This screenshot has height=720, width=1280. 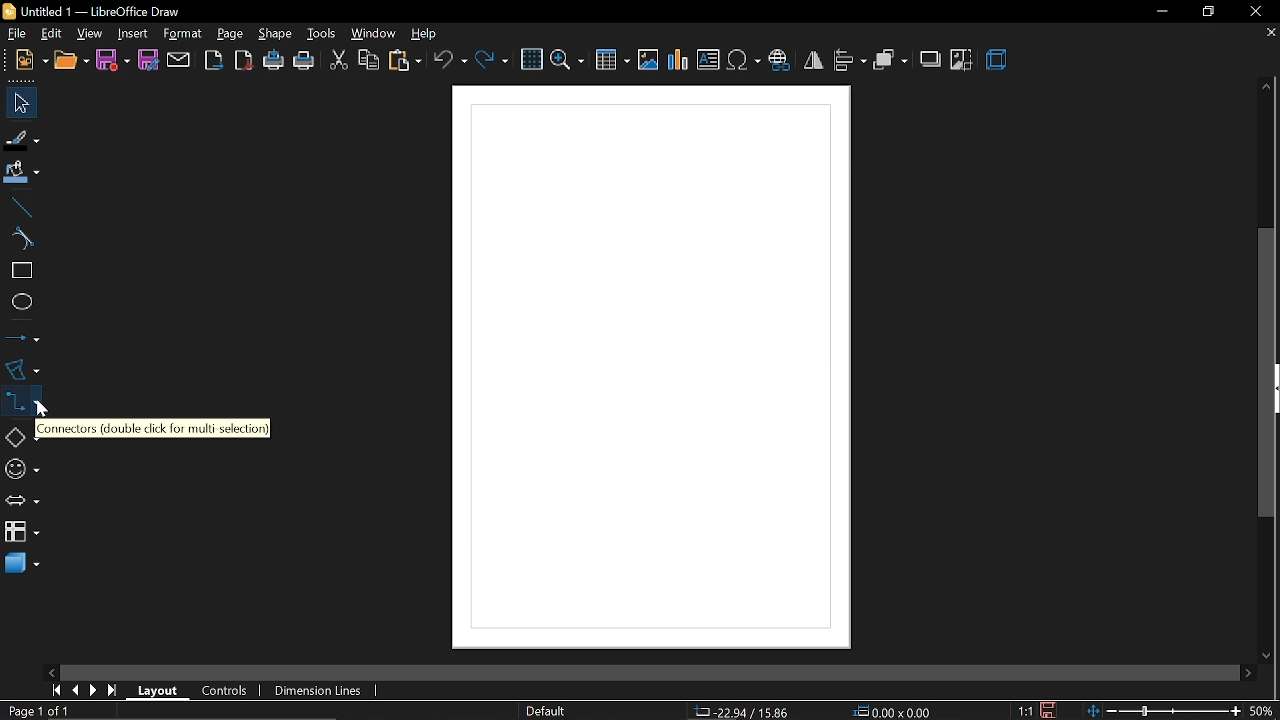 I want to click on -22.94/15.86, so click(x=740, y=712).